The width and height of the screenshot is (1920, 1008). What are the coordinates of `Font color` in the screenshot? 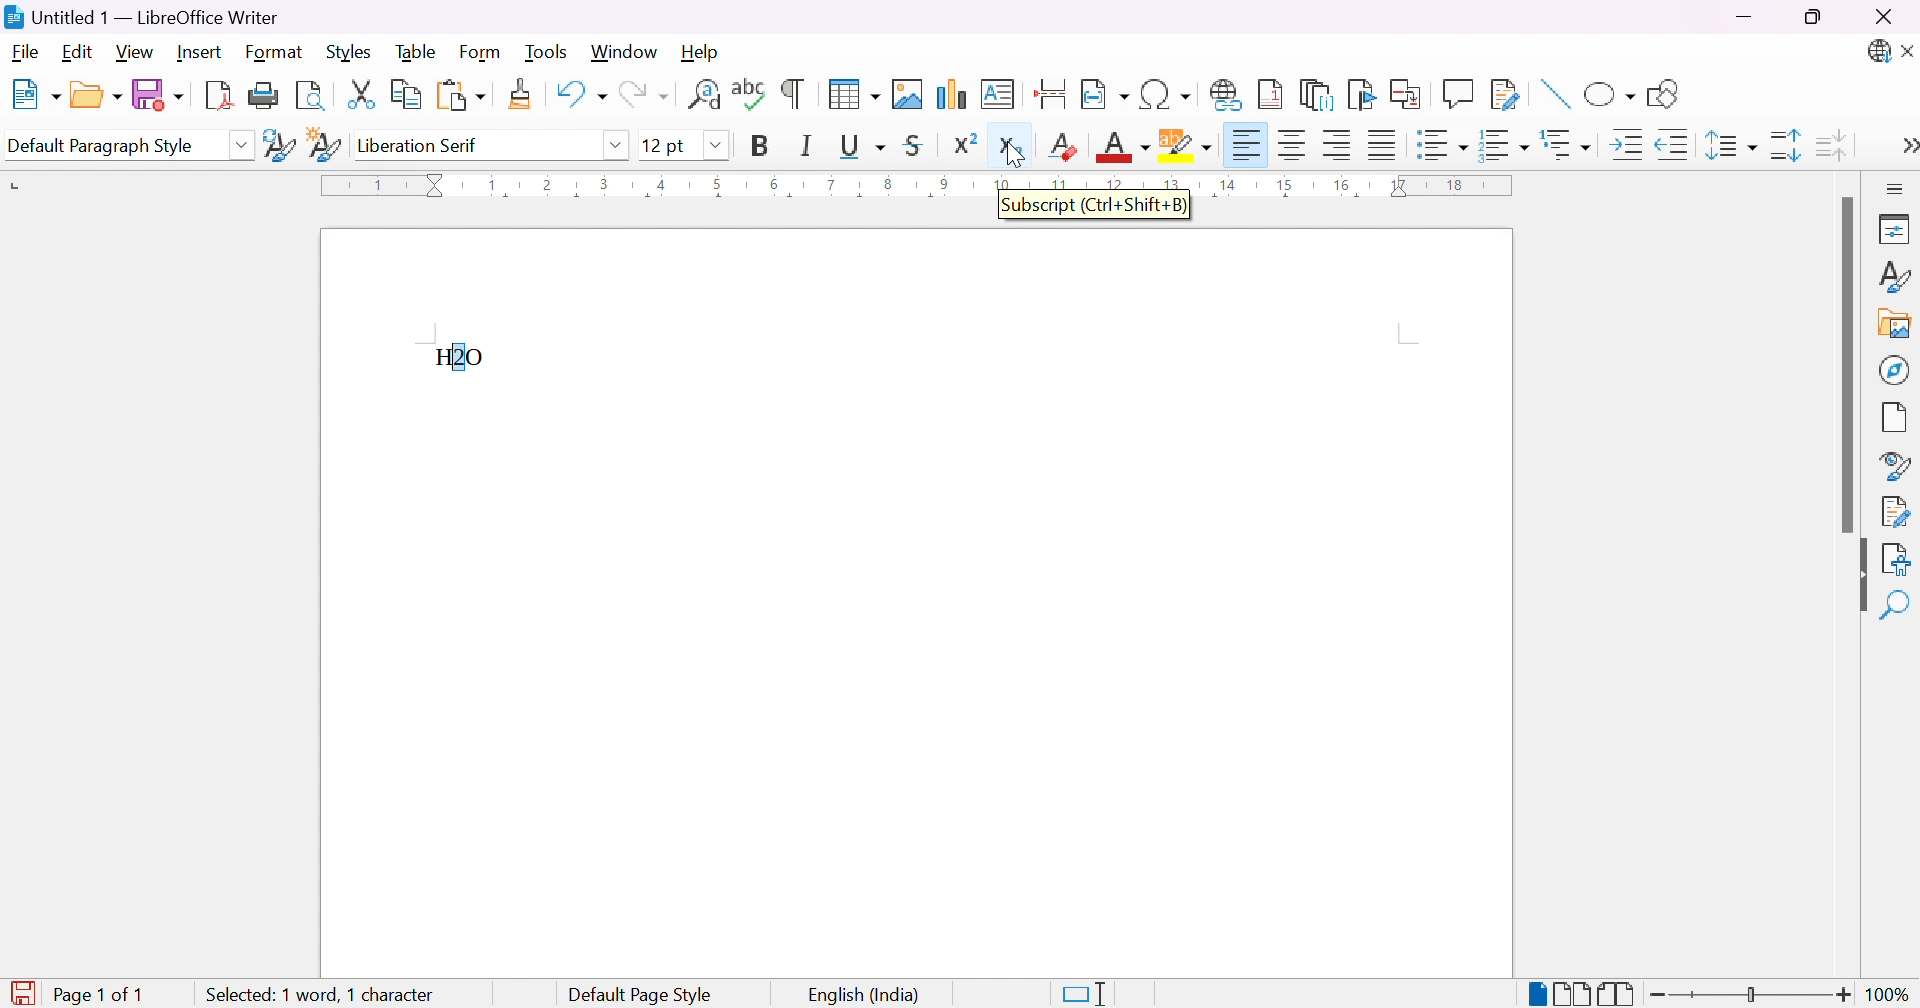 It's located at (1126, 147).